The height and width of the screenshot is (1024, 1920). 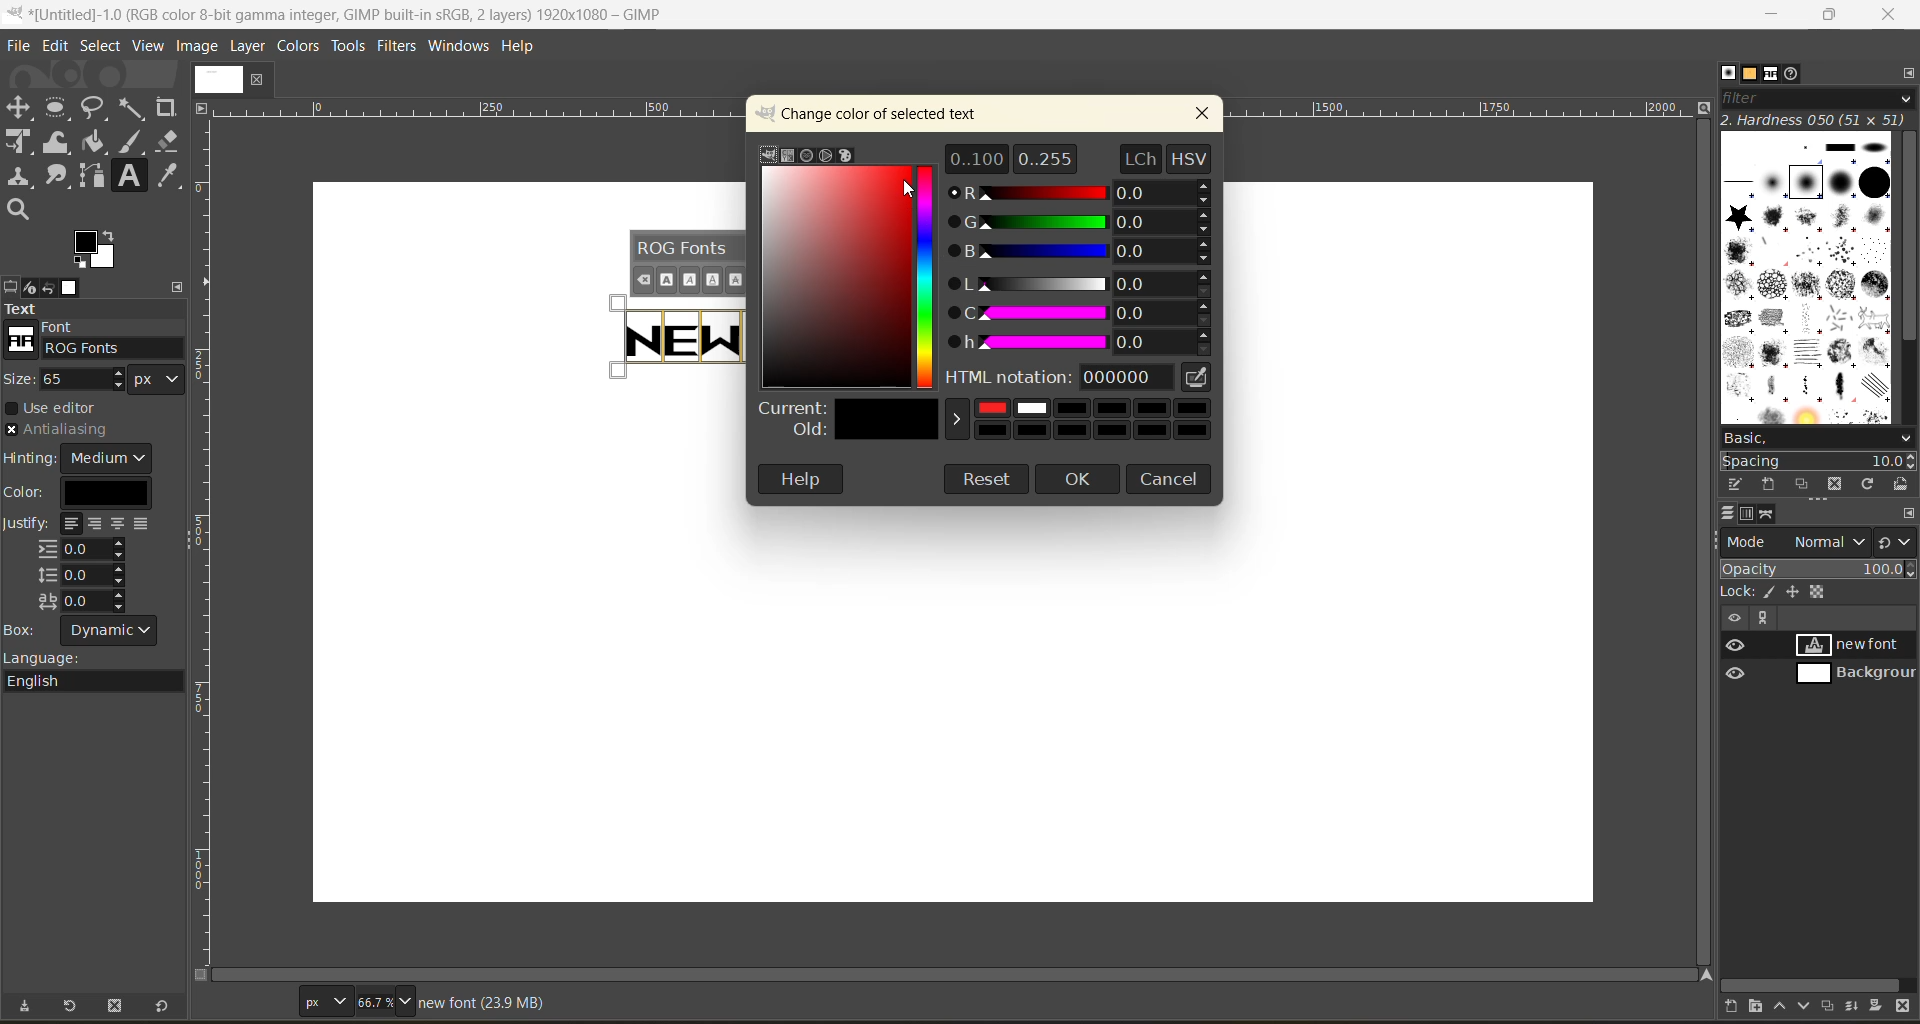 I want to click on cursor, so click(x=914, y=192).